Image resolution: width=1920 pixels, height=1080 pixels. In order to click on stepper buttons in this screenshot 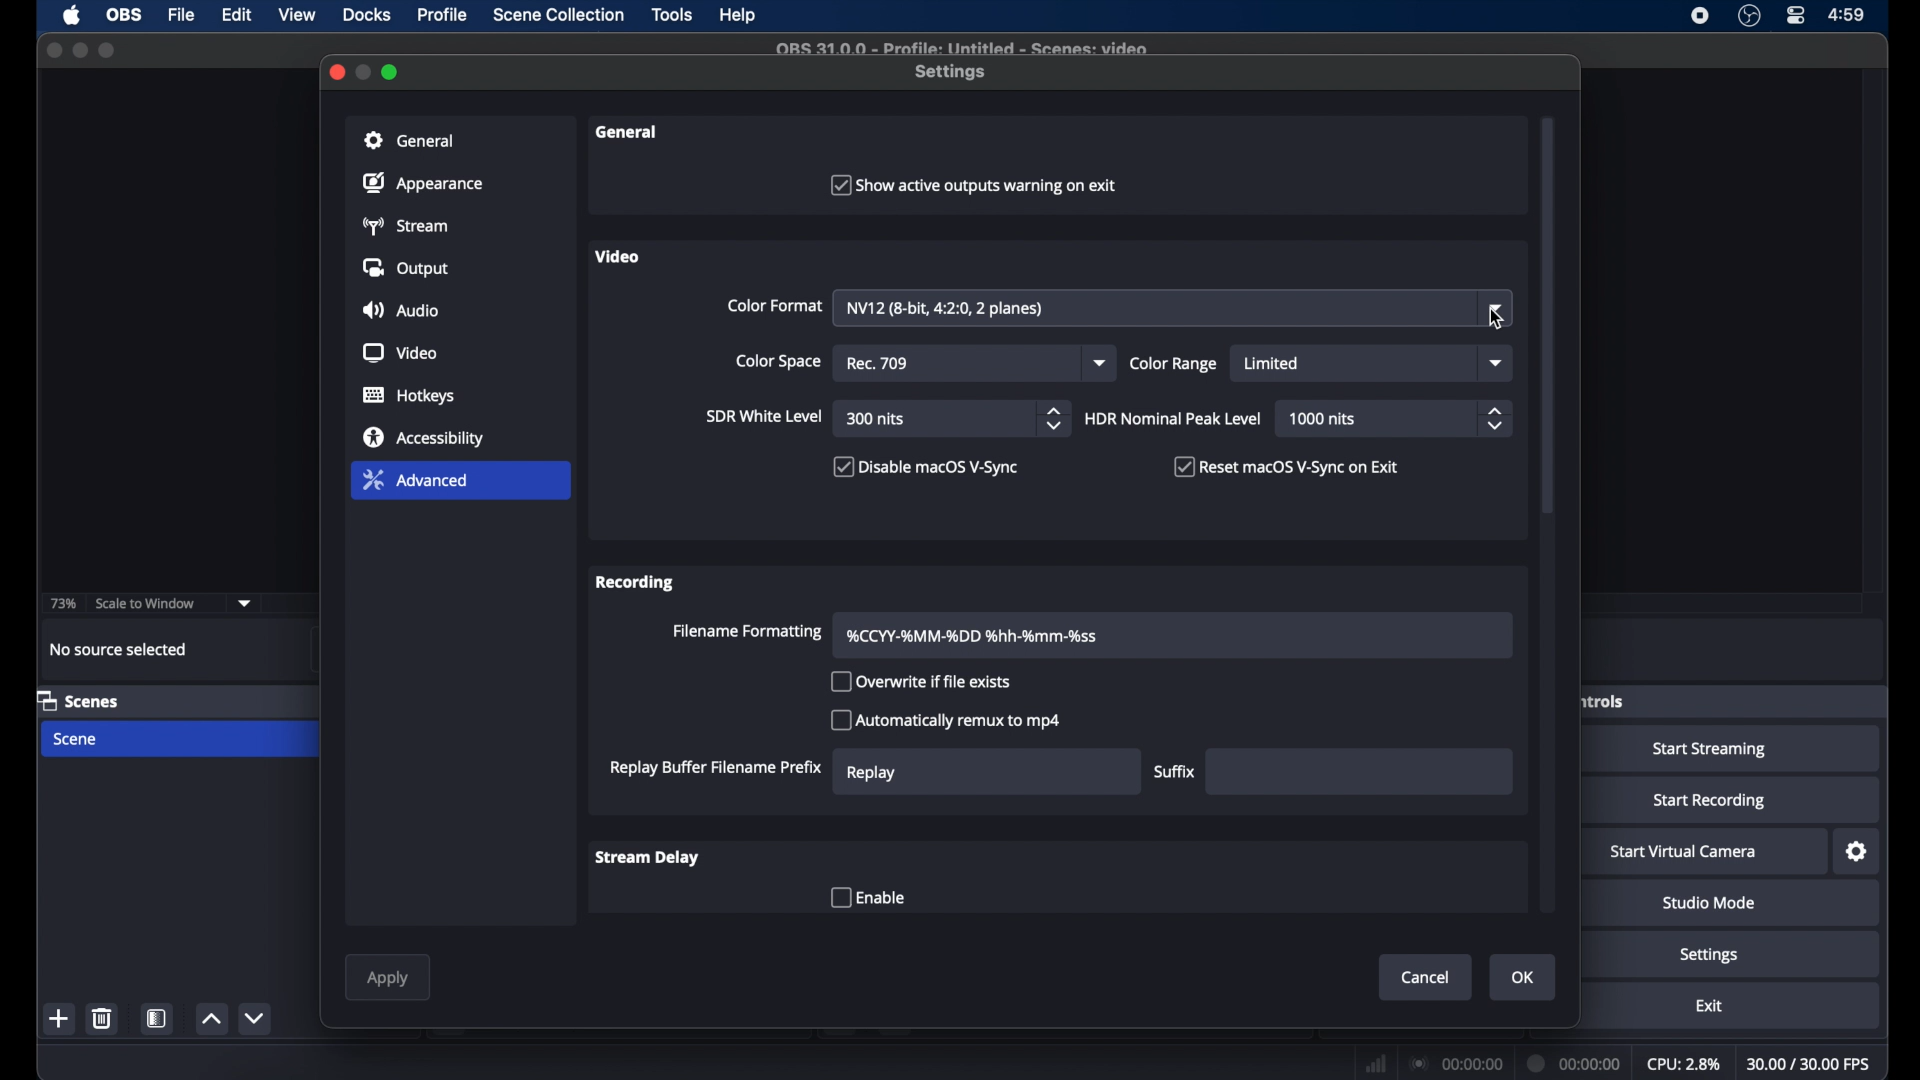, I will do `click(1495, 418)`.